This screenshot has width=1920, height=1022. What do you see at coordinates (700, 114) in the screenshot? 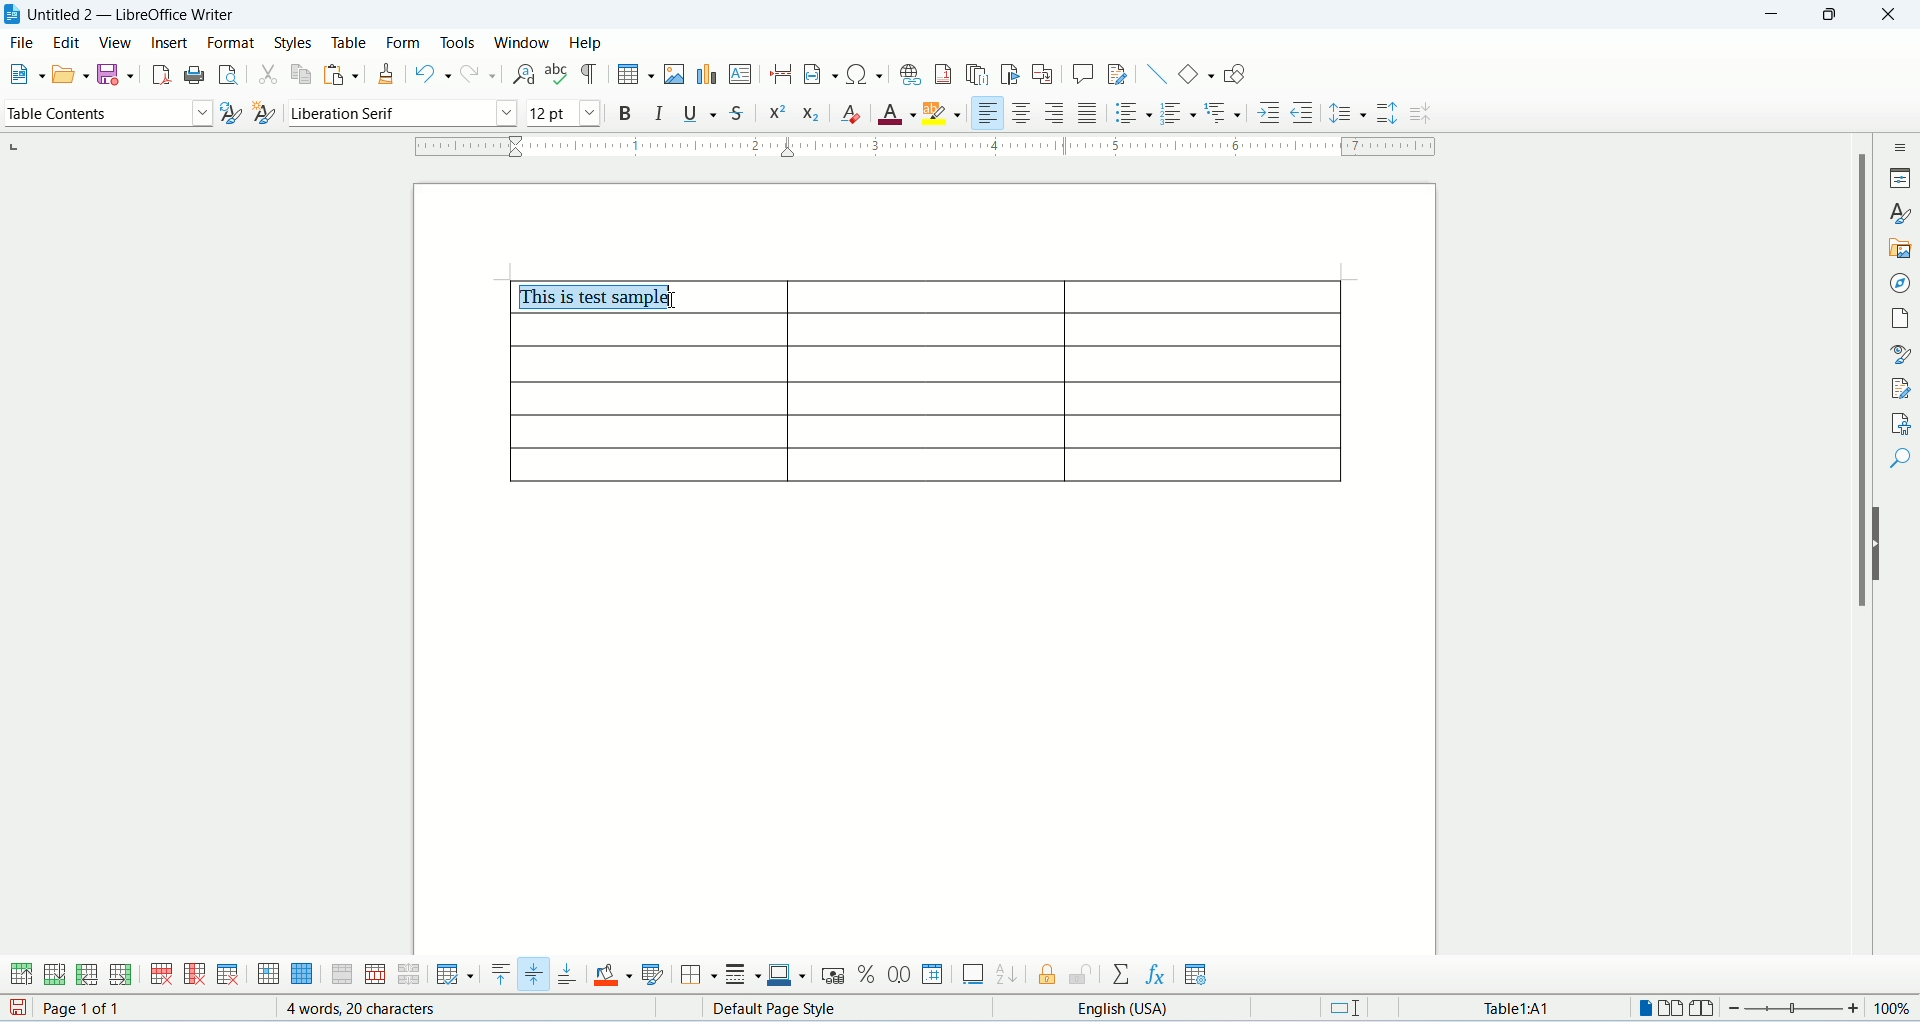
I see `underline` at bounding box center [700, 114].